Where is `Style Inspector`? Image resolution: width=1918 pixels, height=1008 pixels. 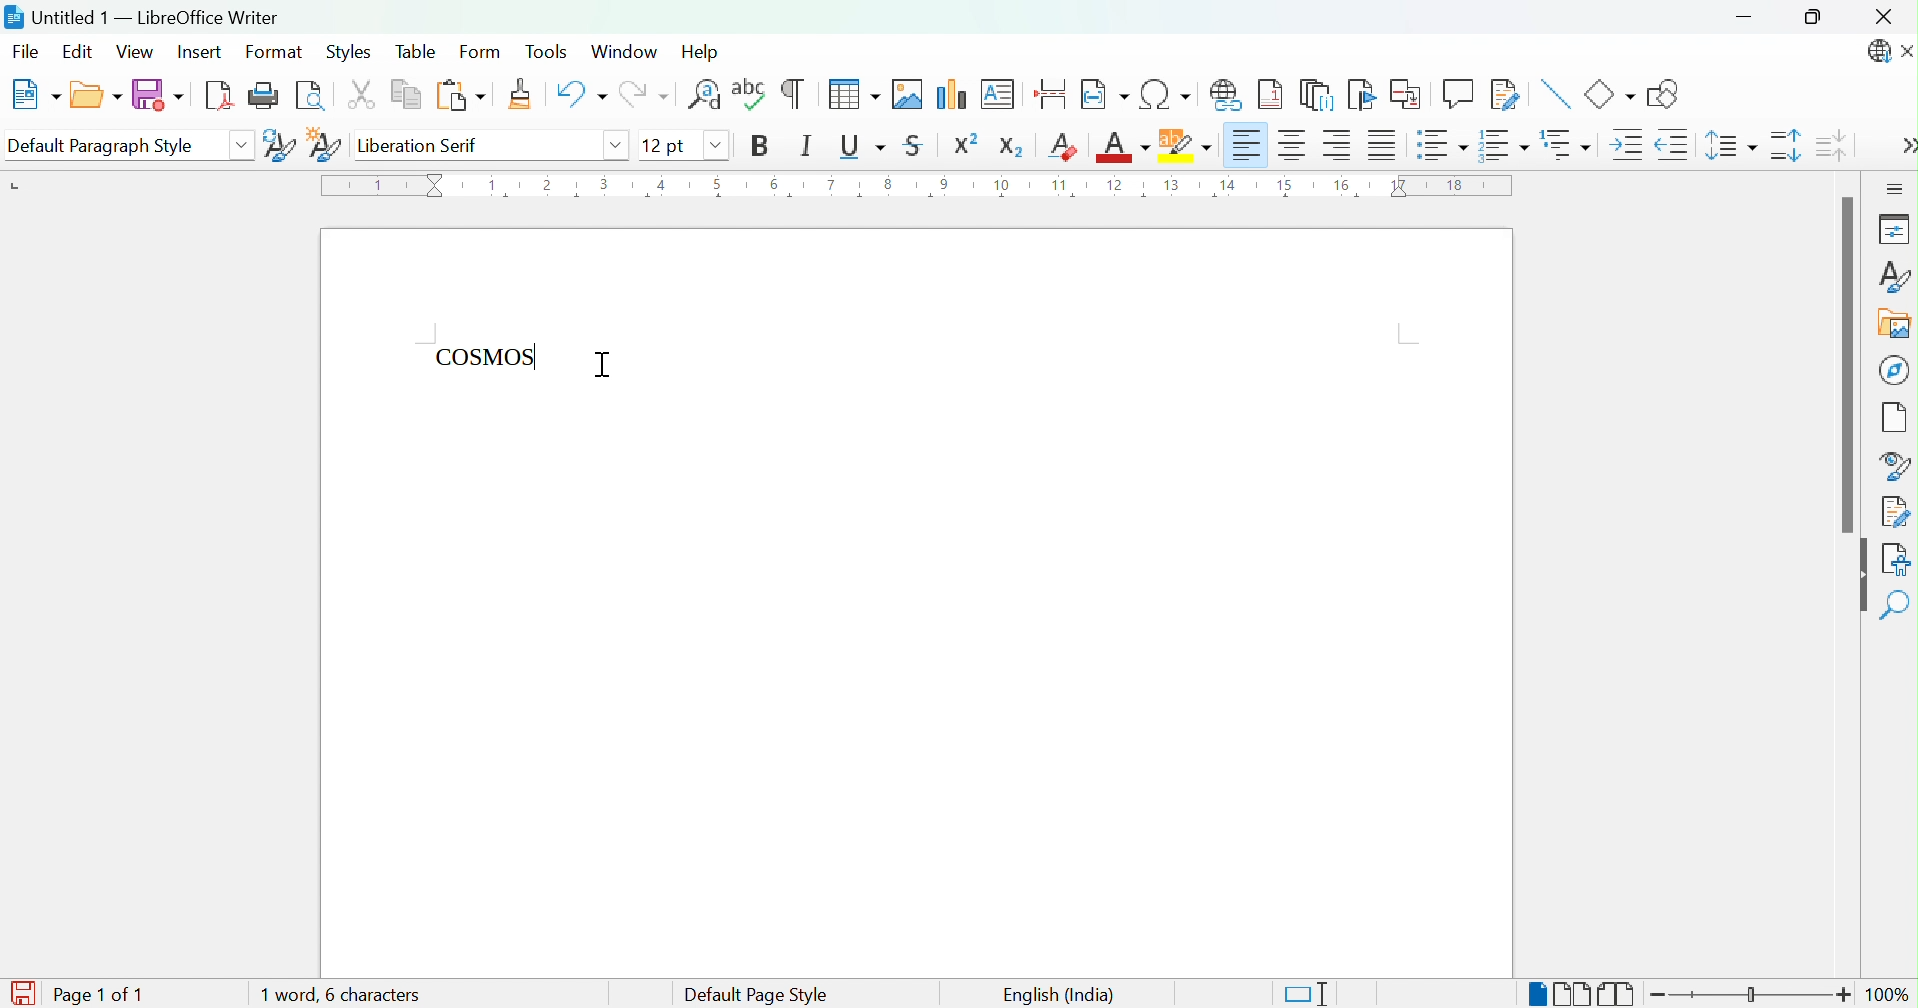
Style Inspector is located at coordinates (1895, 464).